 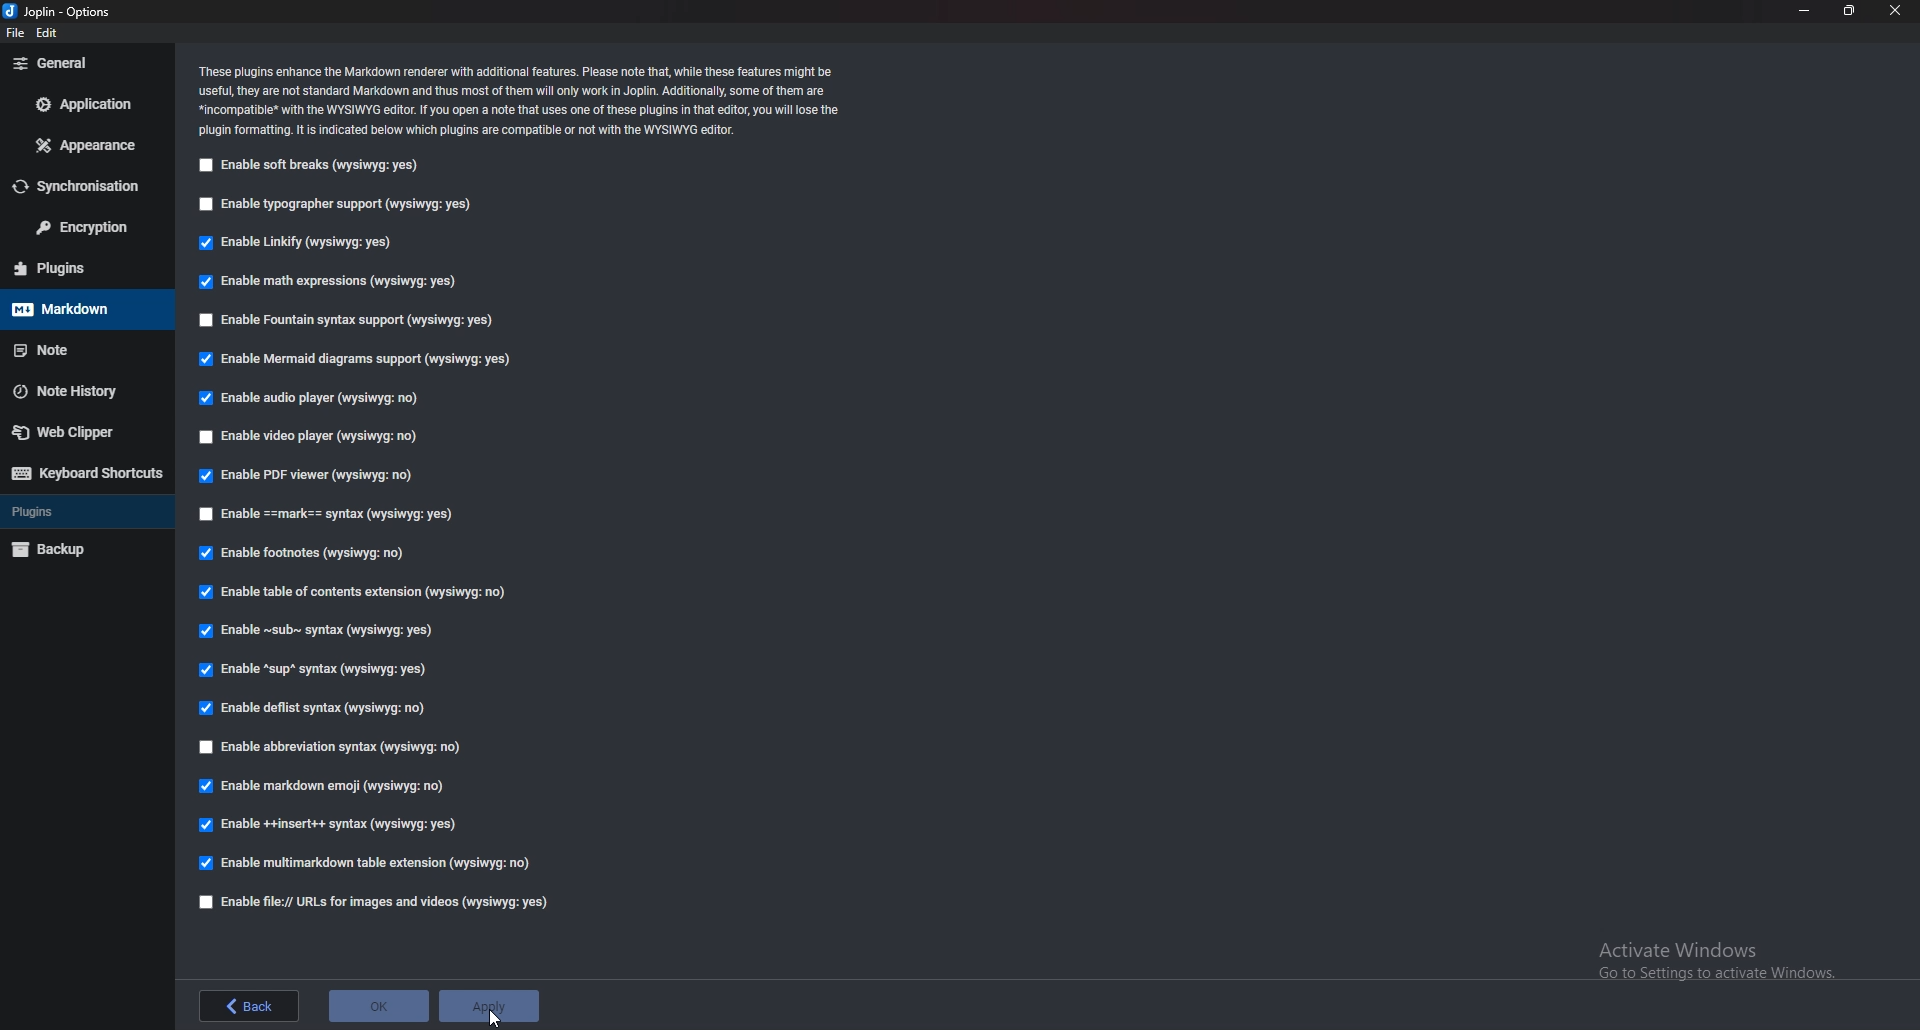 I want to click on Enable audio player (wysiqyg:no), so click(x=314, y=399).